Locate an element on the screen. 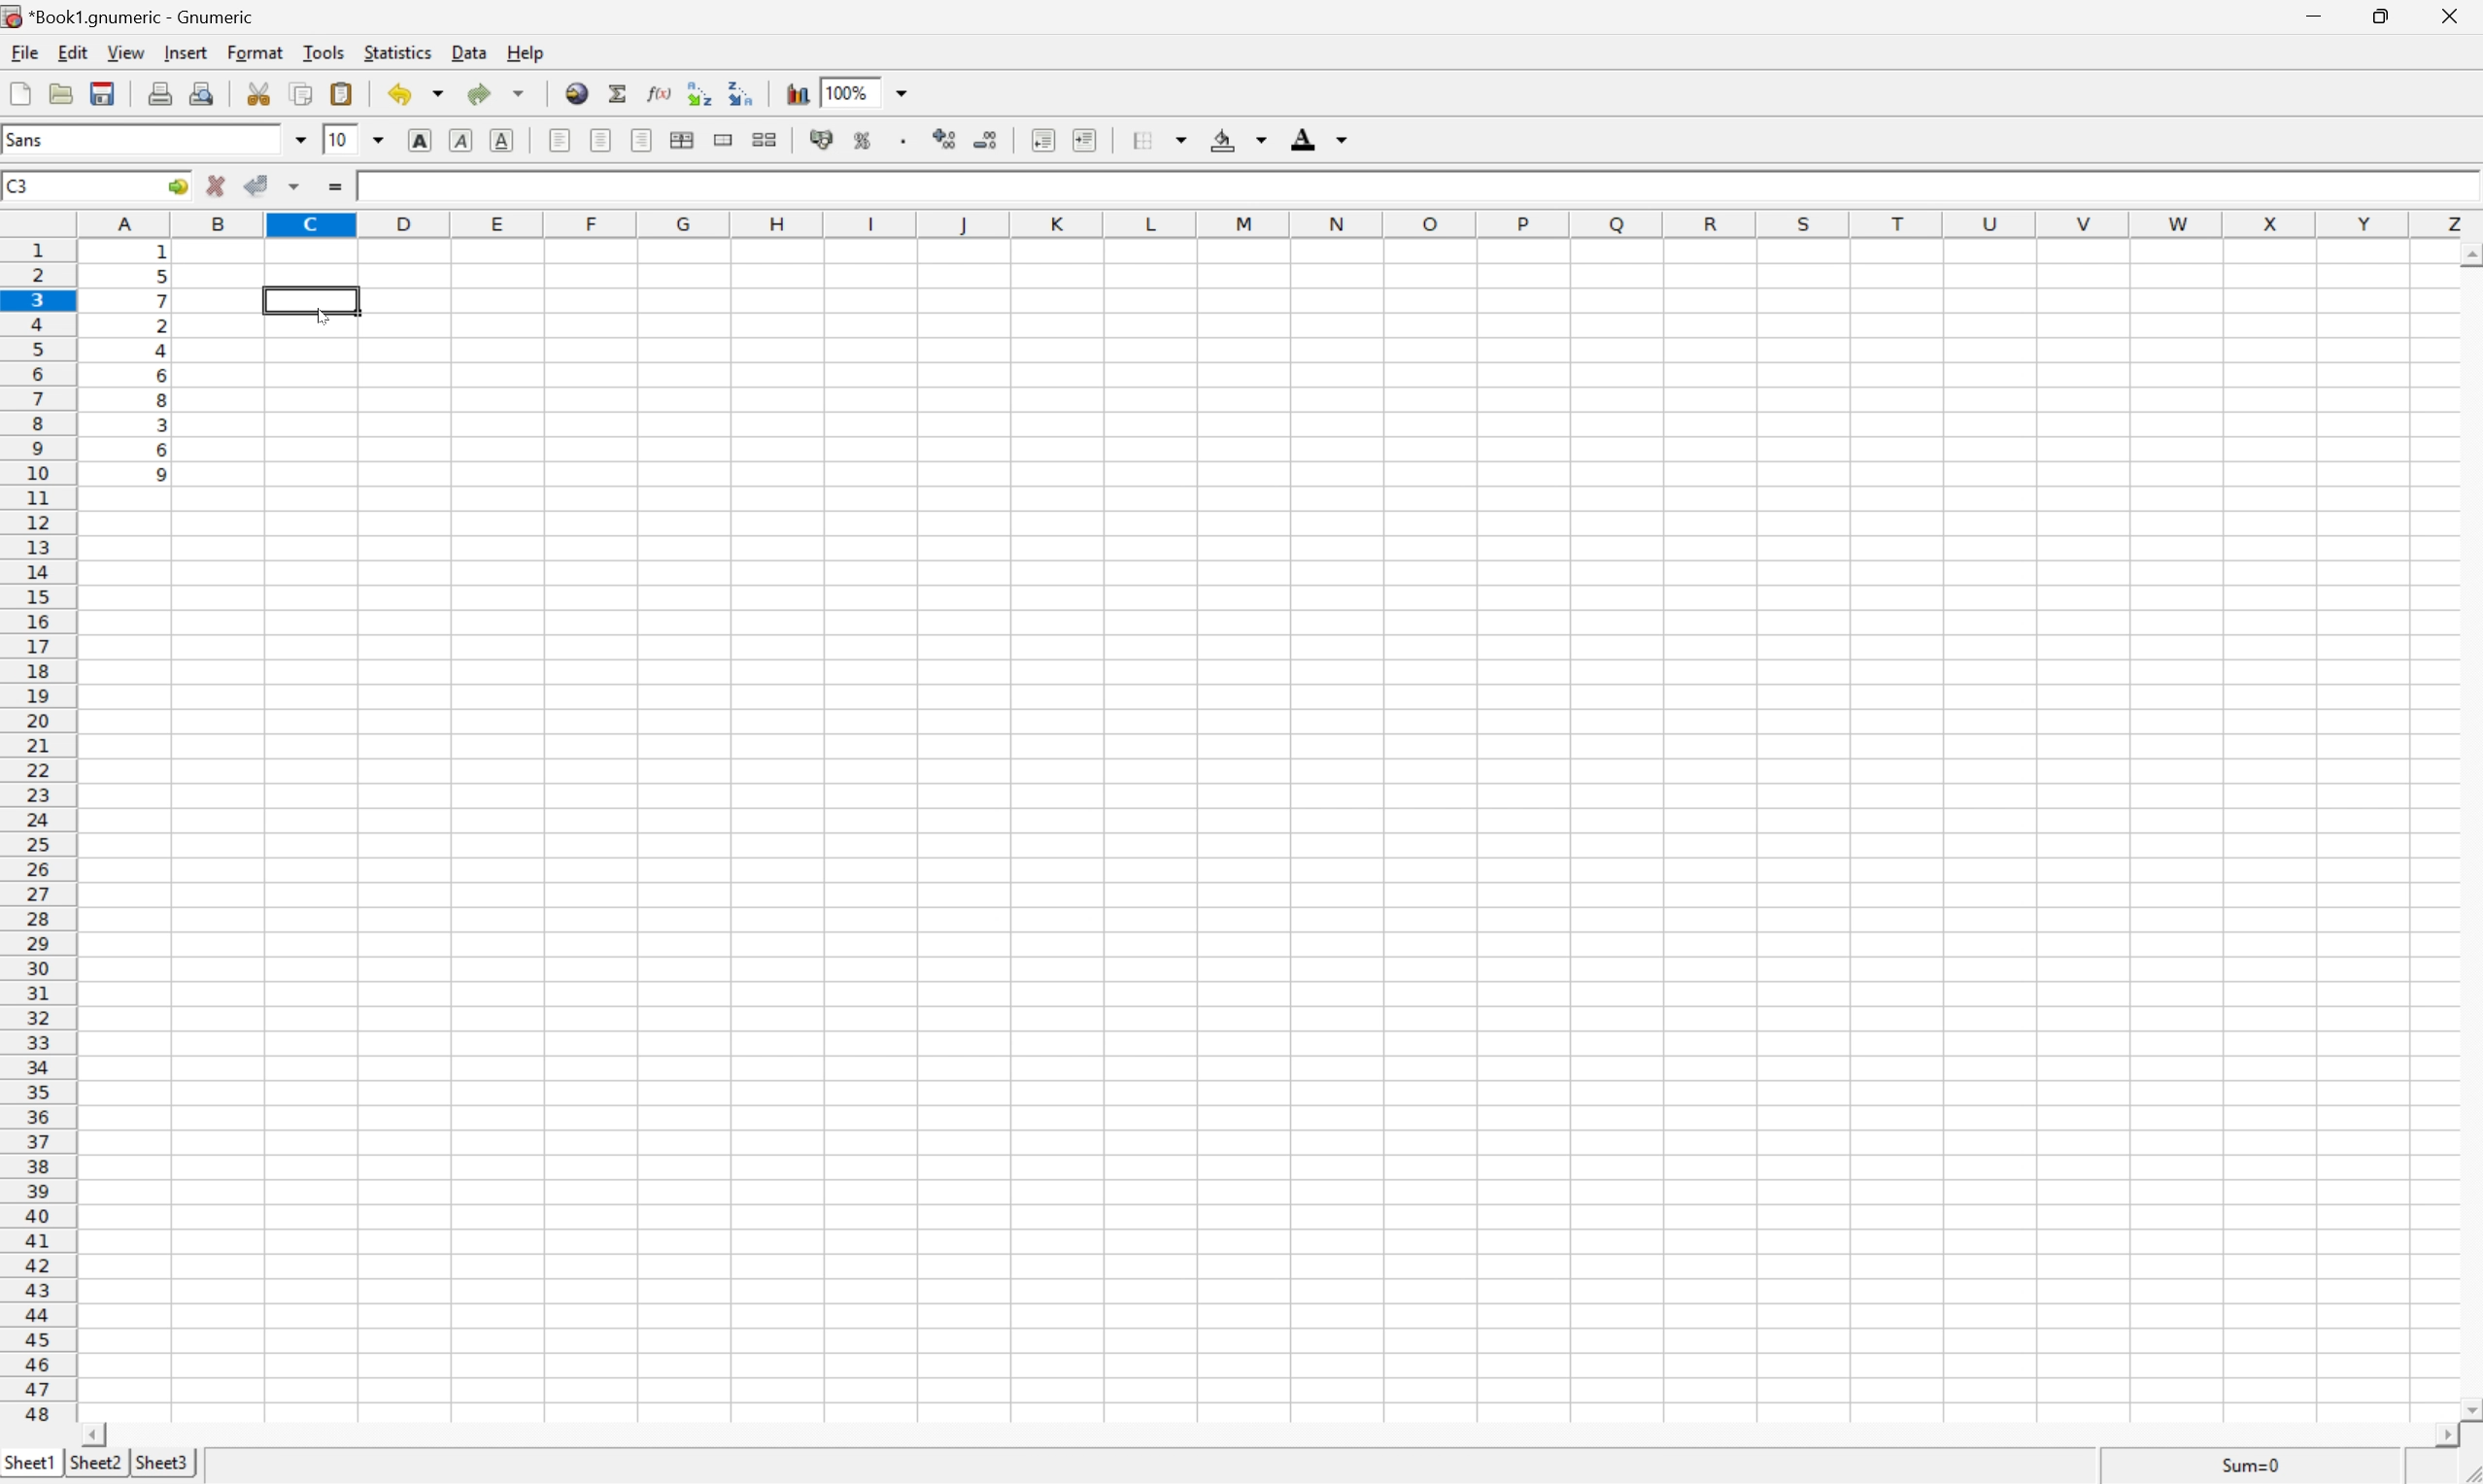 This screenshot has width=2483, height=1484. open file is located at coordinates (61, 95).